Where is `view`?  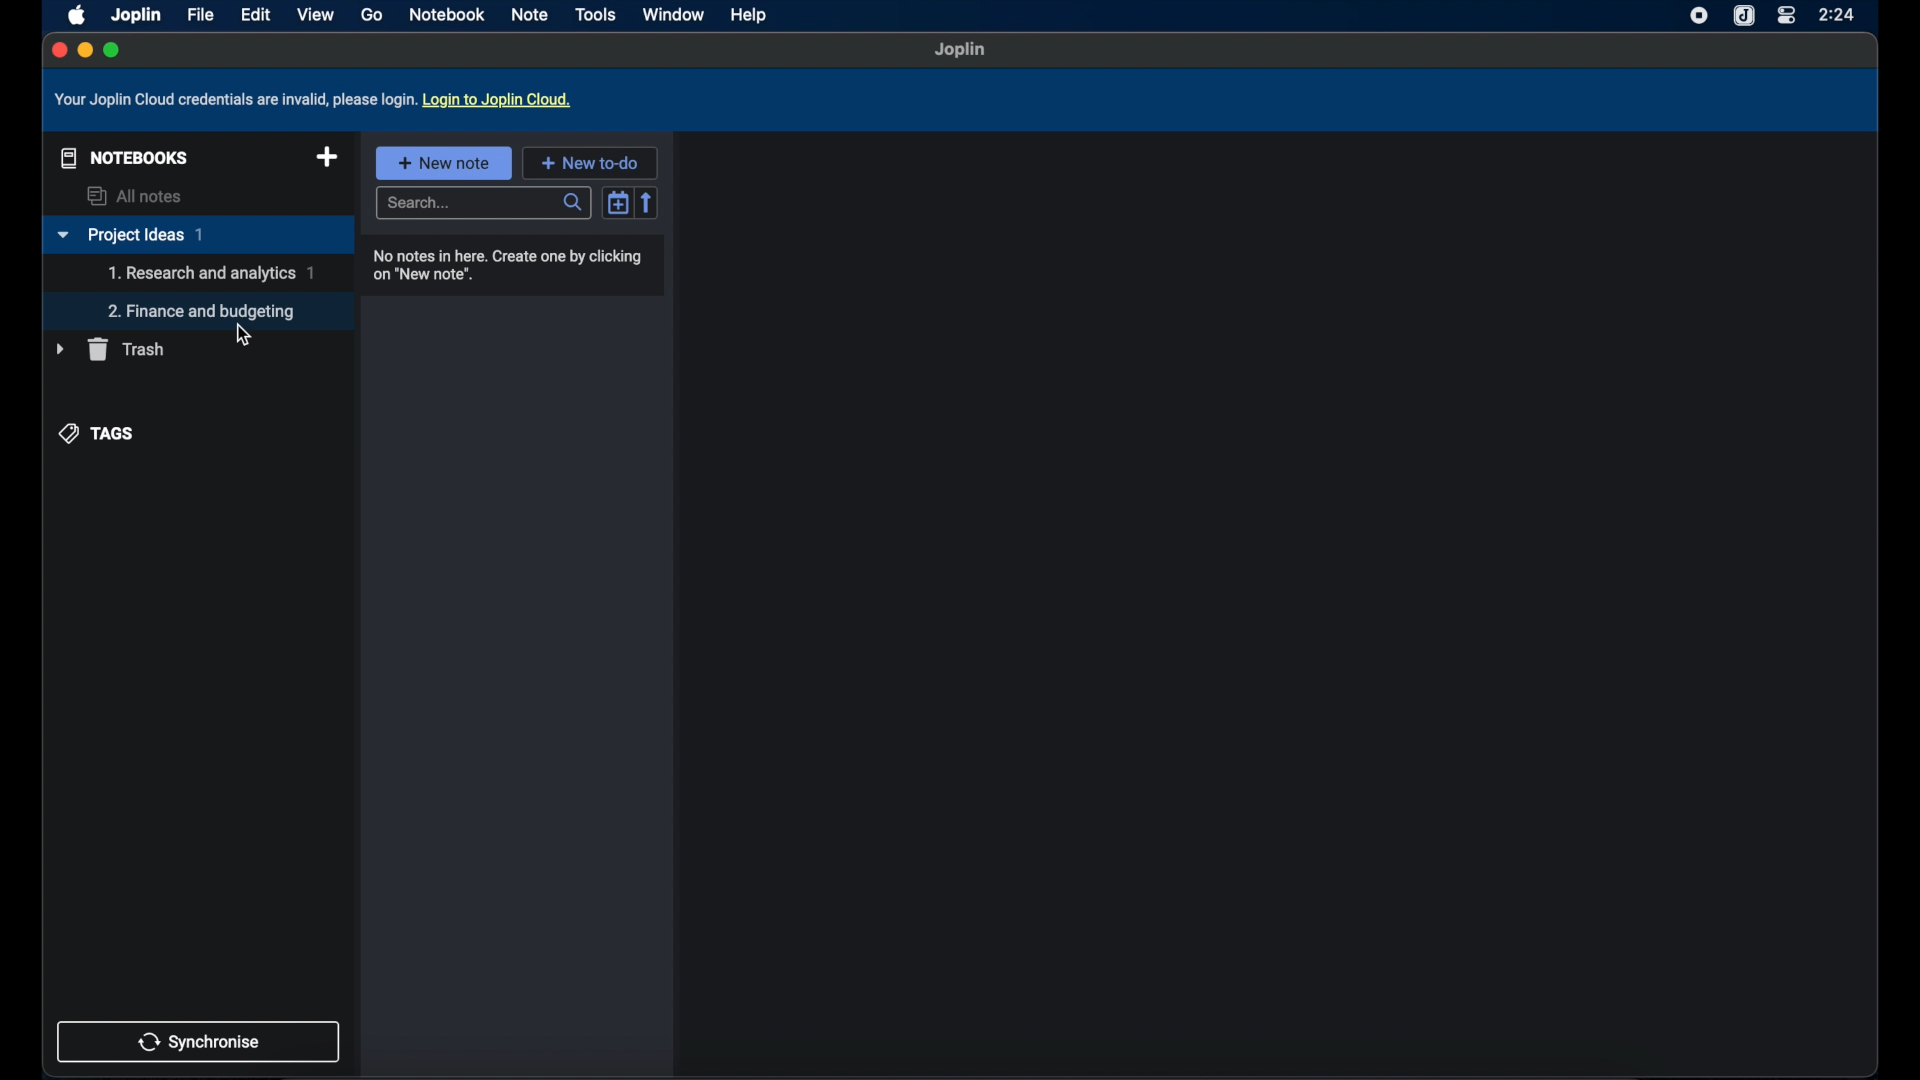
view is located at coordinates (315, 14).